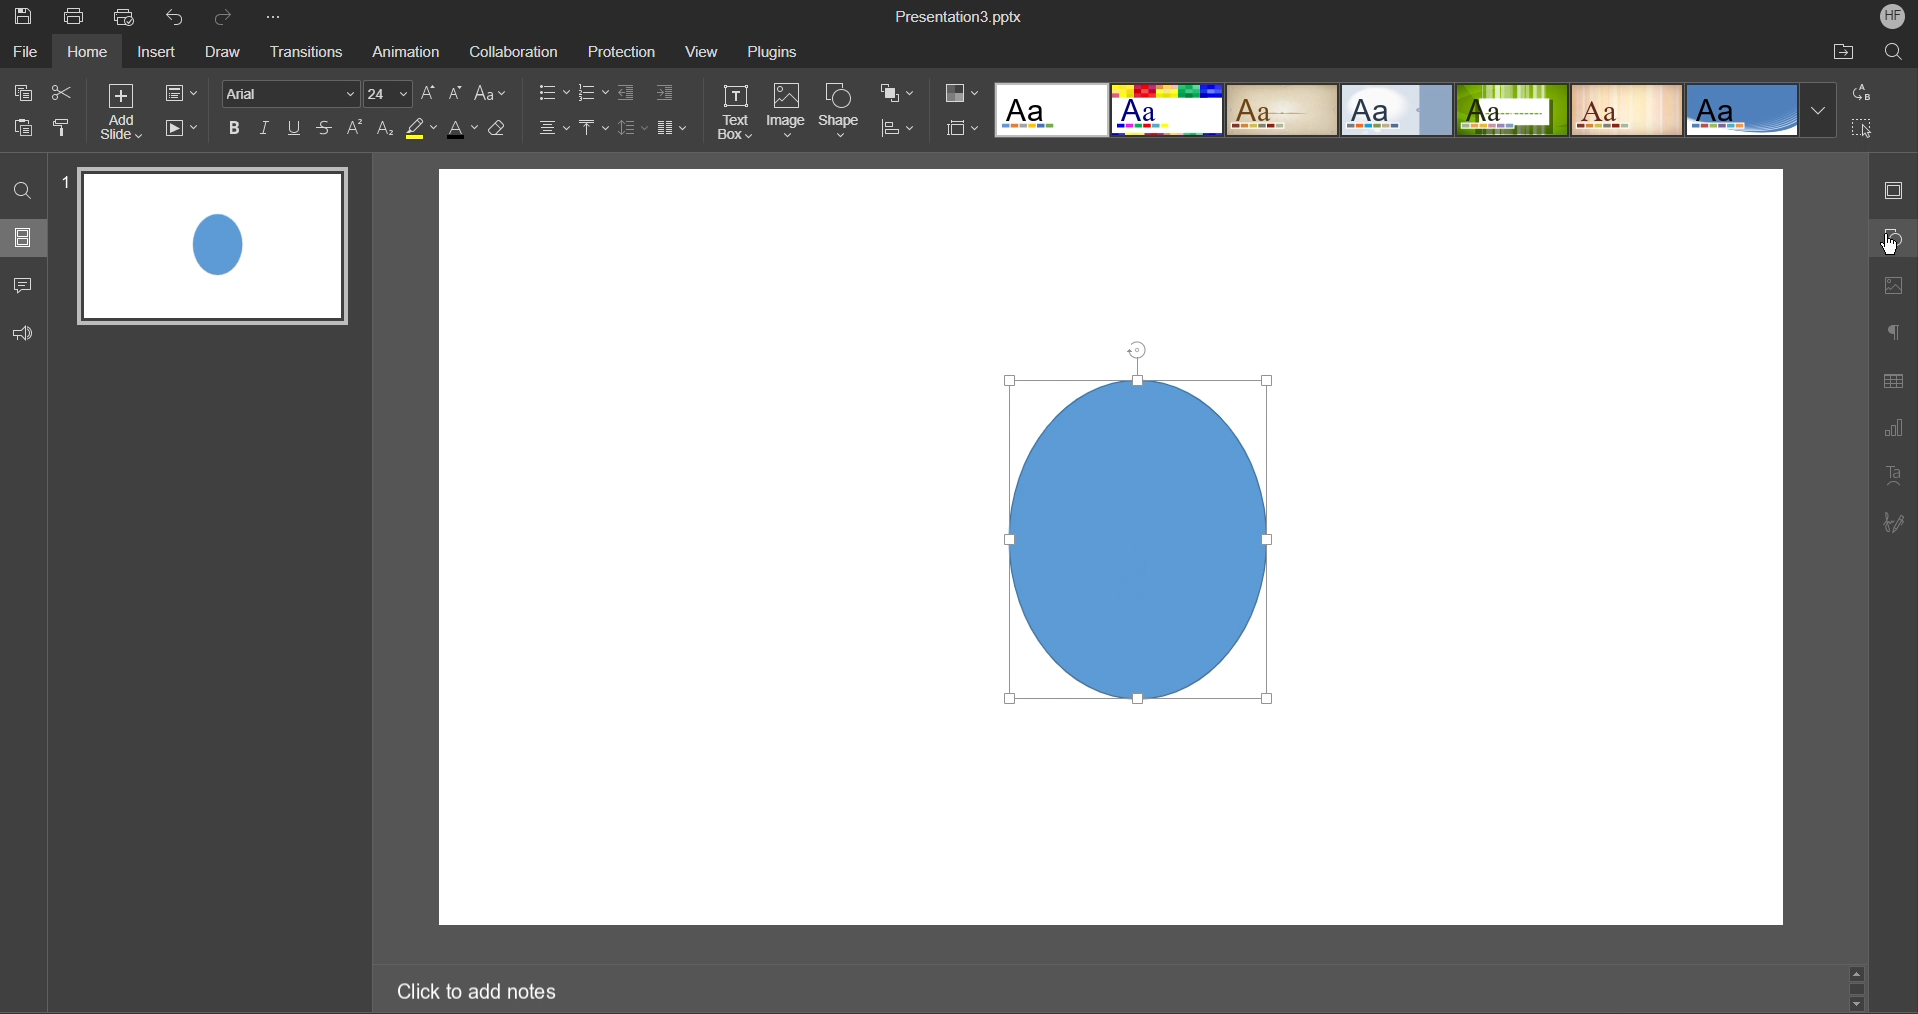 The height and width of the screenshot is (1014, 1918). What do you see at coordinates (24, 52) in the screenshot?
I see `File` at bounding box center [24, 52].